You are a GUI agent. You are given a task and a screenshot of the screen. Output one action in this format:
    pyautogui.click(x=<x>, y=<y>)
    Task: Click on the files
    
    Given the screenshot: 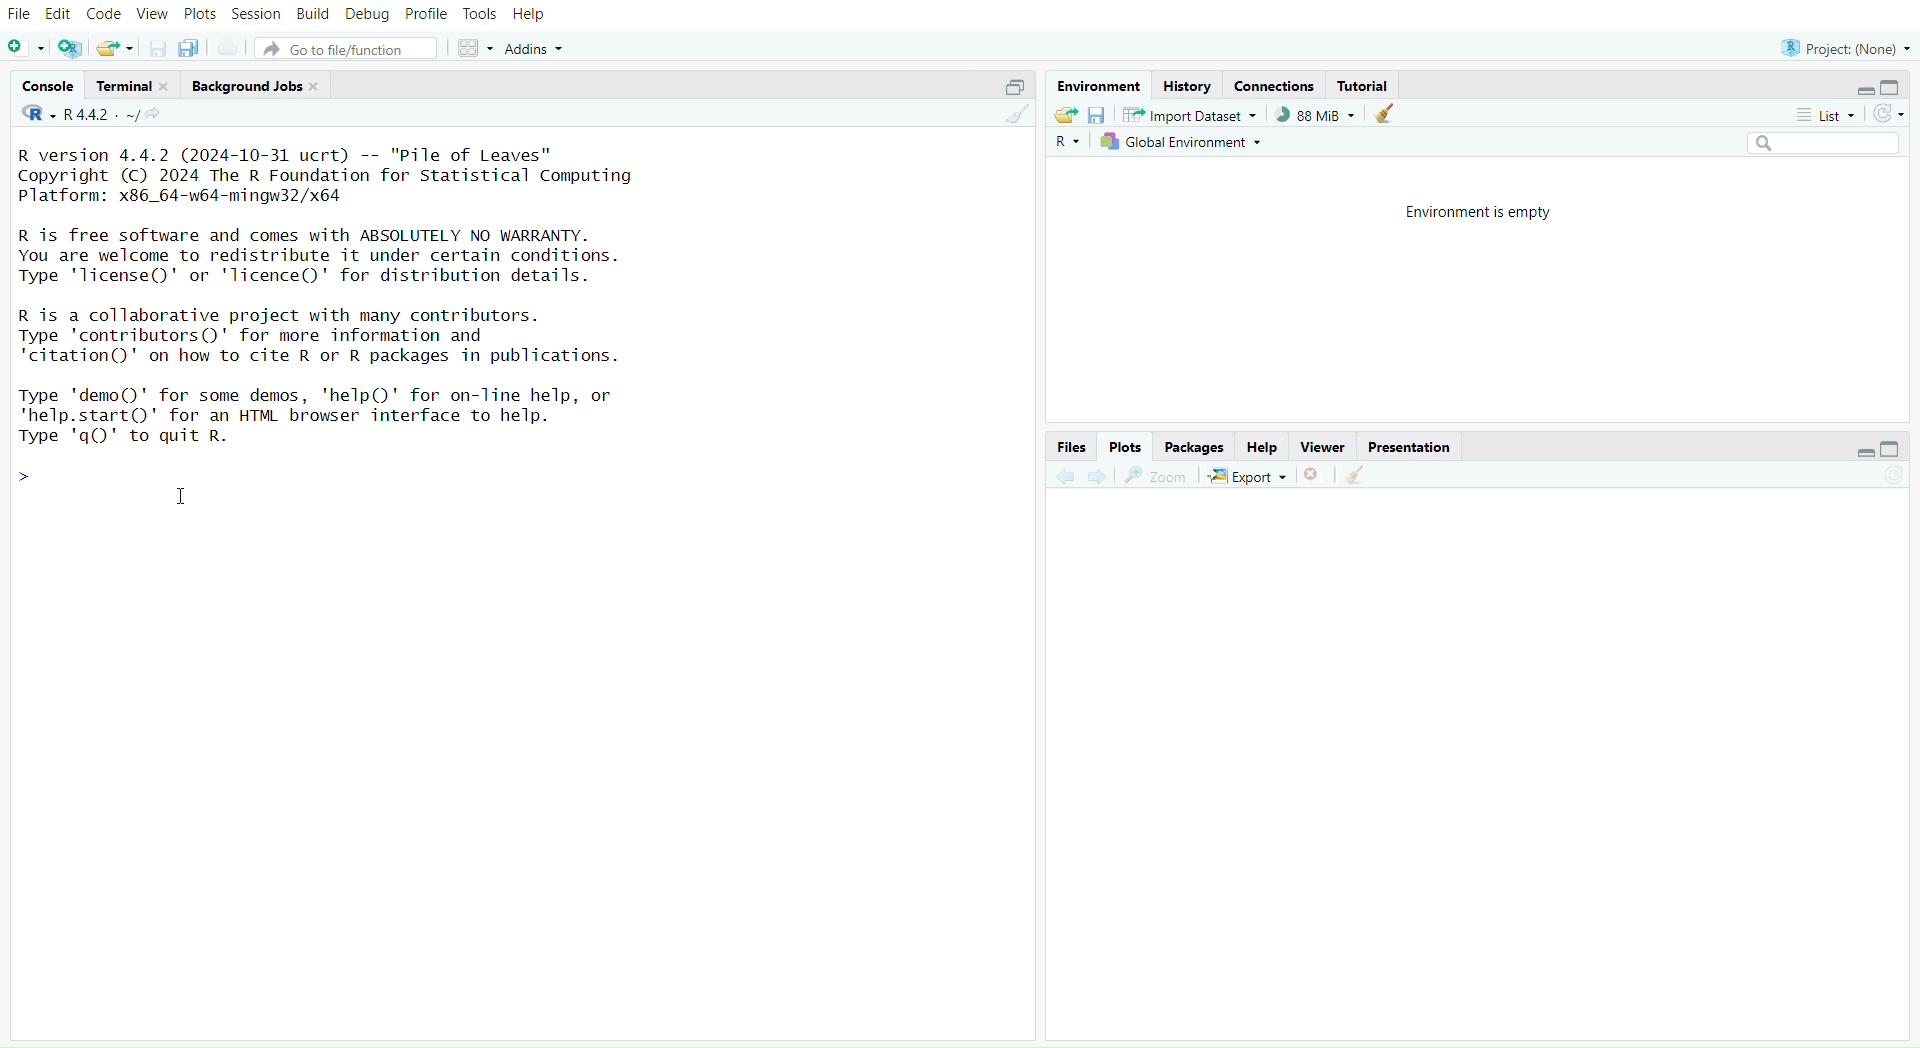 What is the action you would take?
    pyautogui.click(x=1067, y=446)
    